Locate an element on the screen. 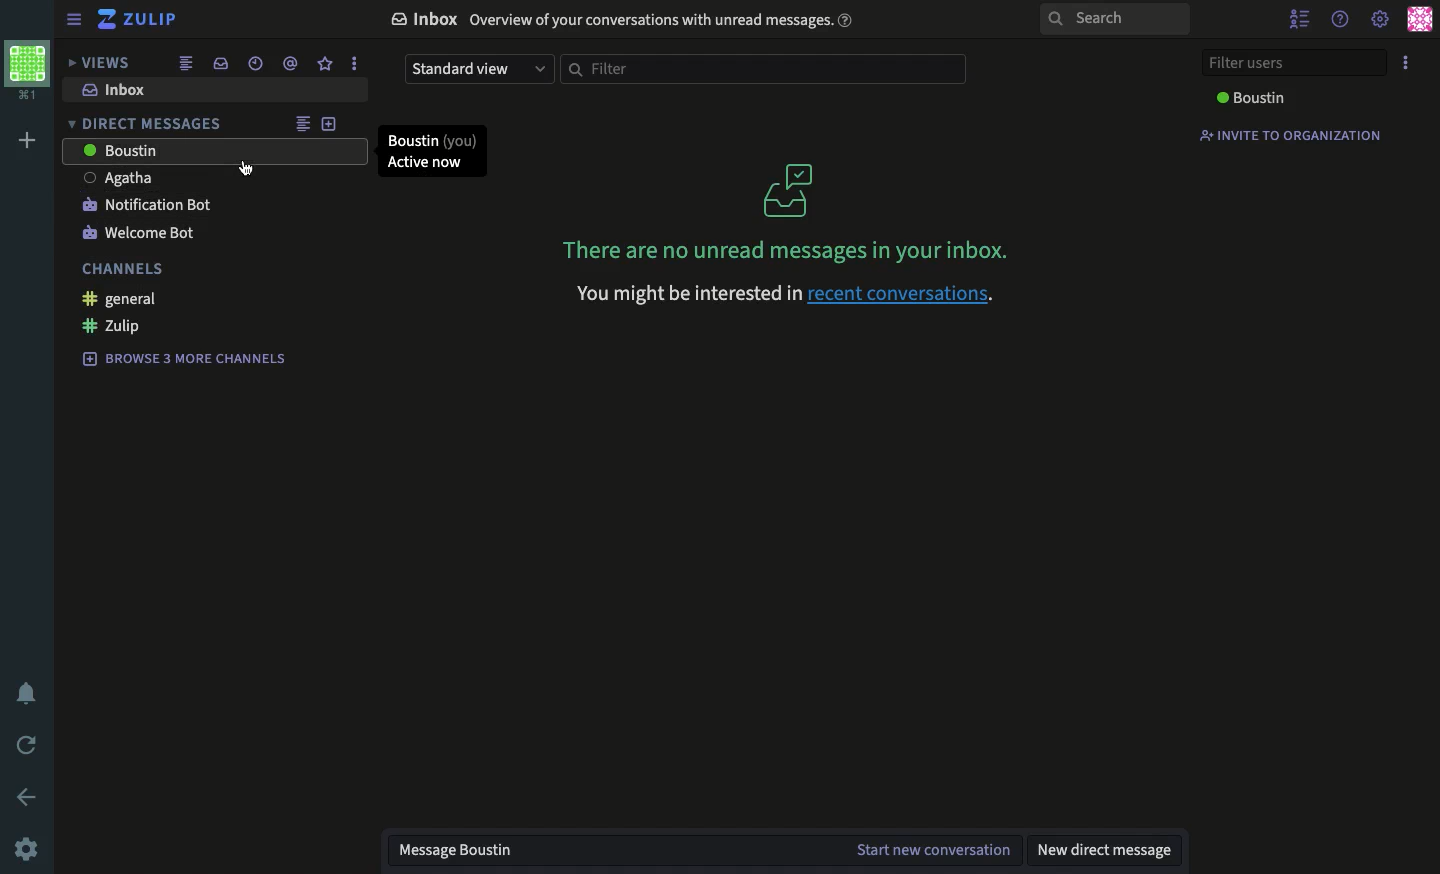 This screenshot has width=1440, height=874. start new conversation is located at coordinates (935, 849).